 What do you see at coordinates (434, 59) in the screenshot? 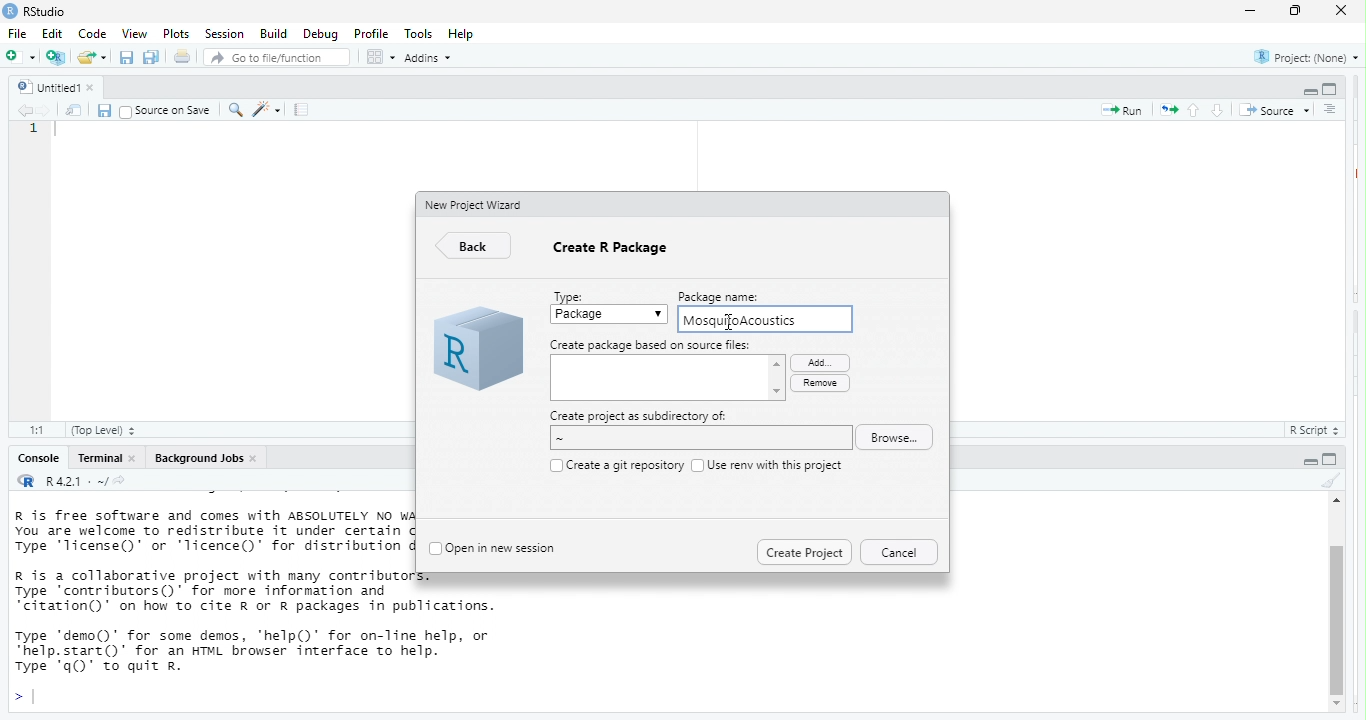
I see `Addins ` at bounding box center [434, 59].